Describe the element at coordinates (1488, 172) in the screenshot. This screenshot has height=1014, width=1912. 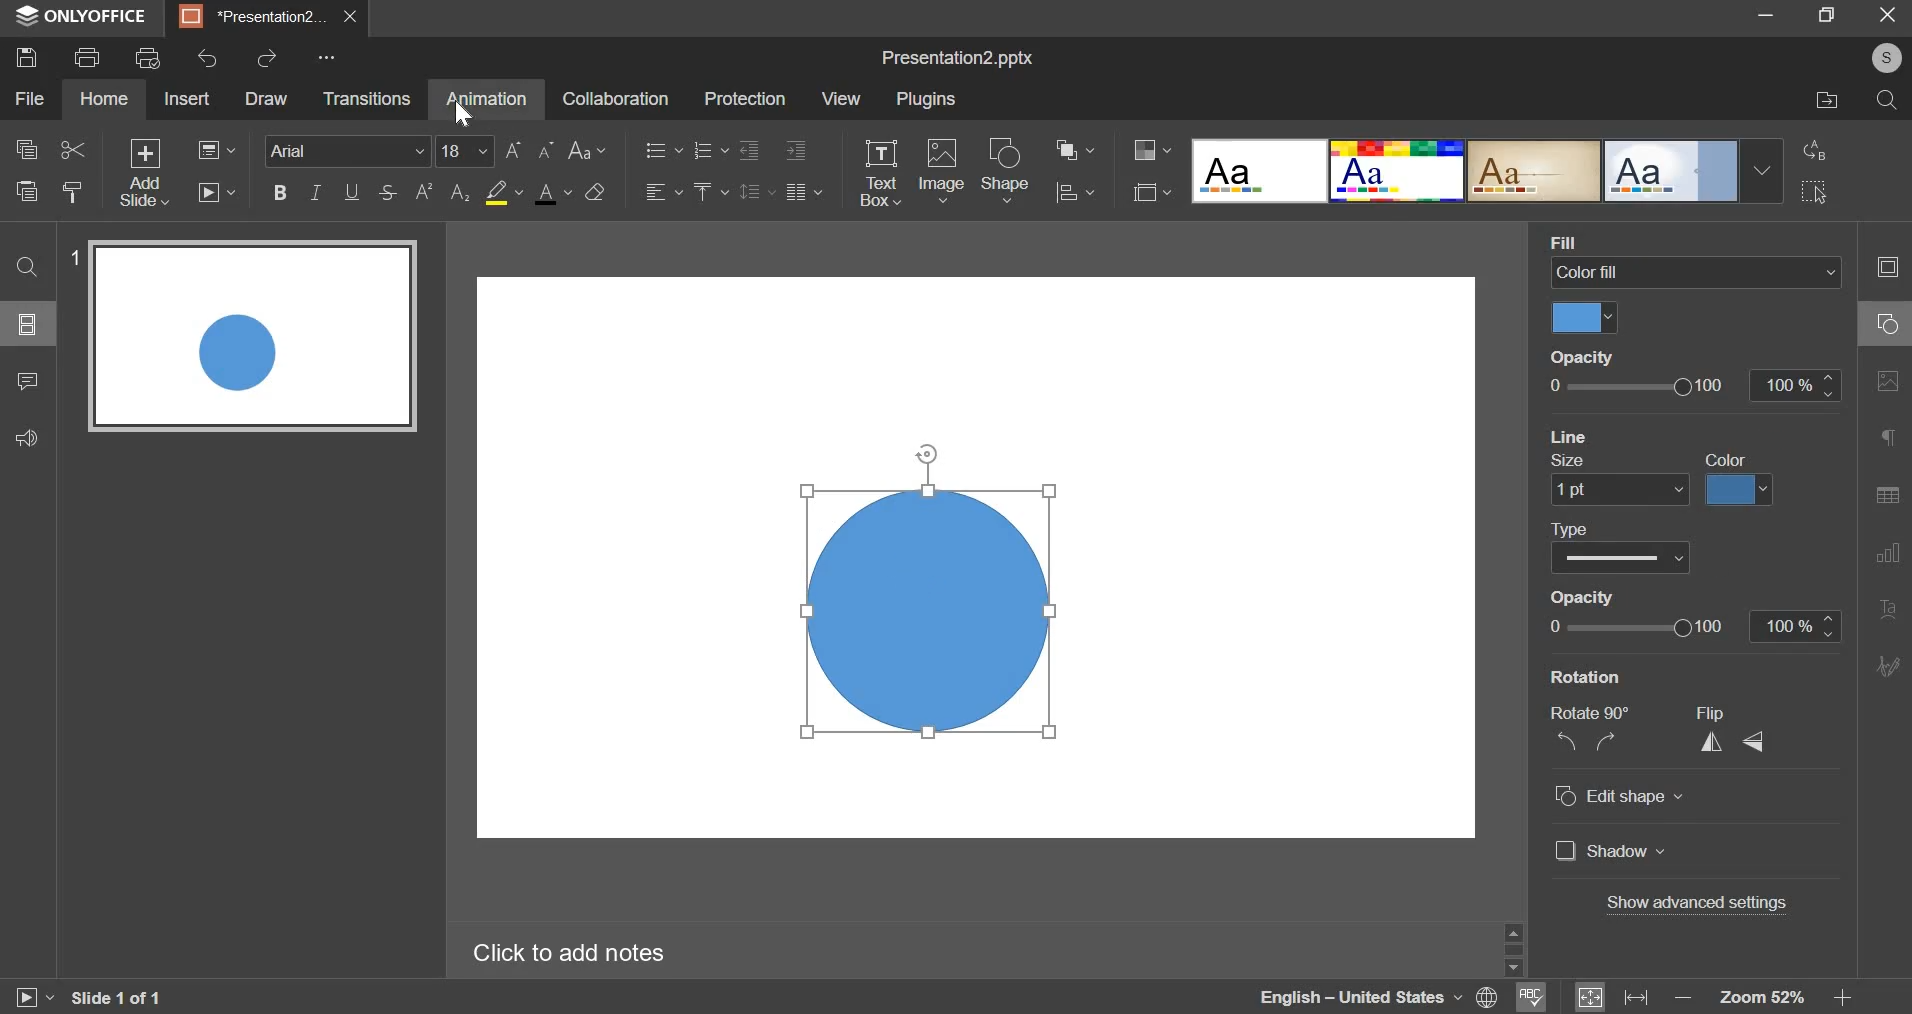
I see `word art` at that location.